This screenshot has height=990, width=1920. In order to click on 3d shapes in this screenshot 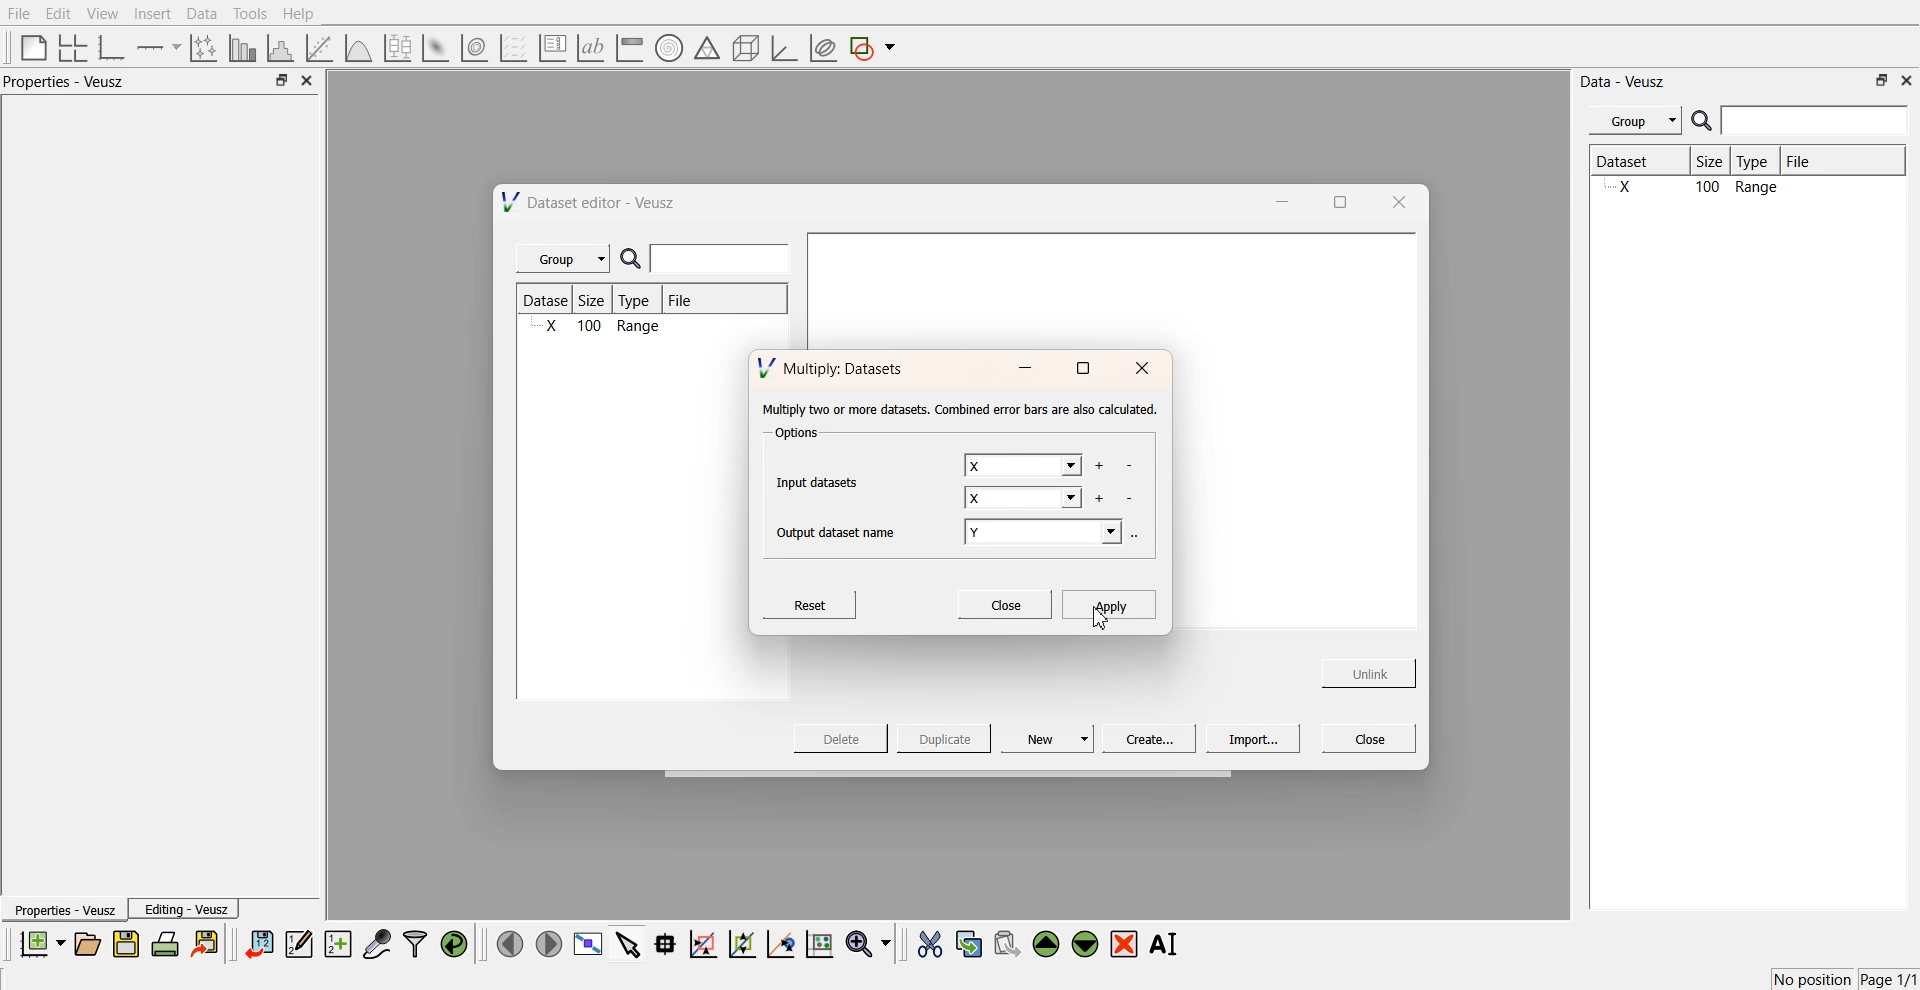, I will do `click(742, 48)`.